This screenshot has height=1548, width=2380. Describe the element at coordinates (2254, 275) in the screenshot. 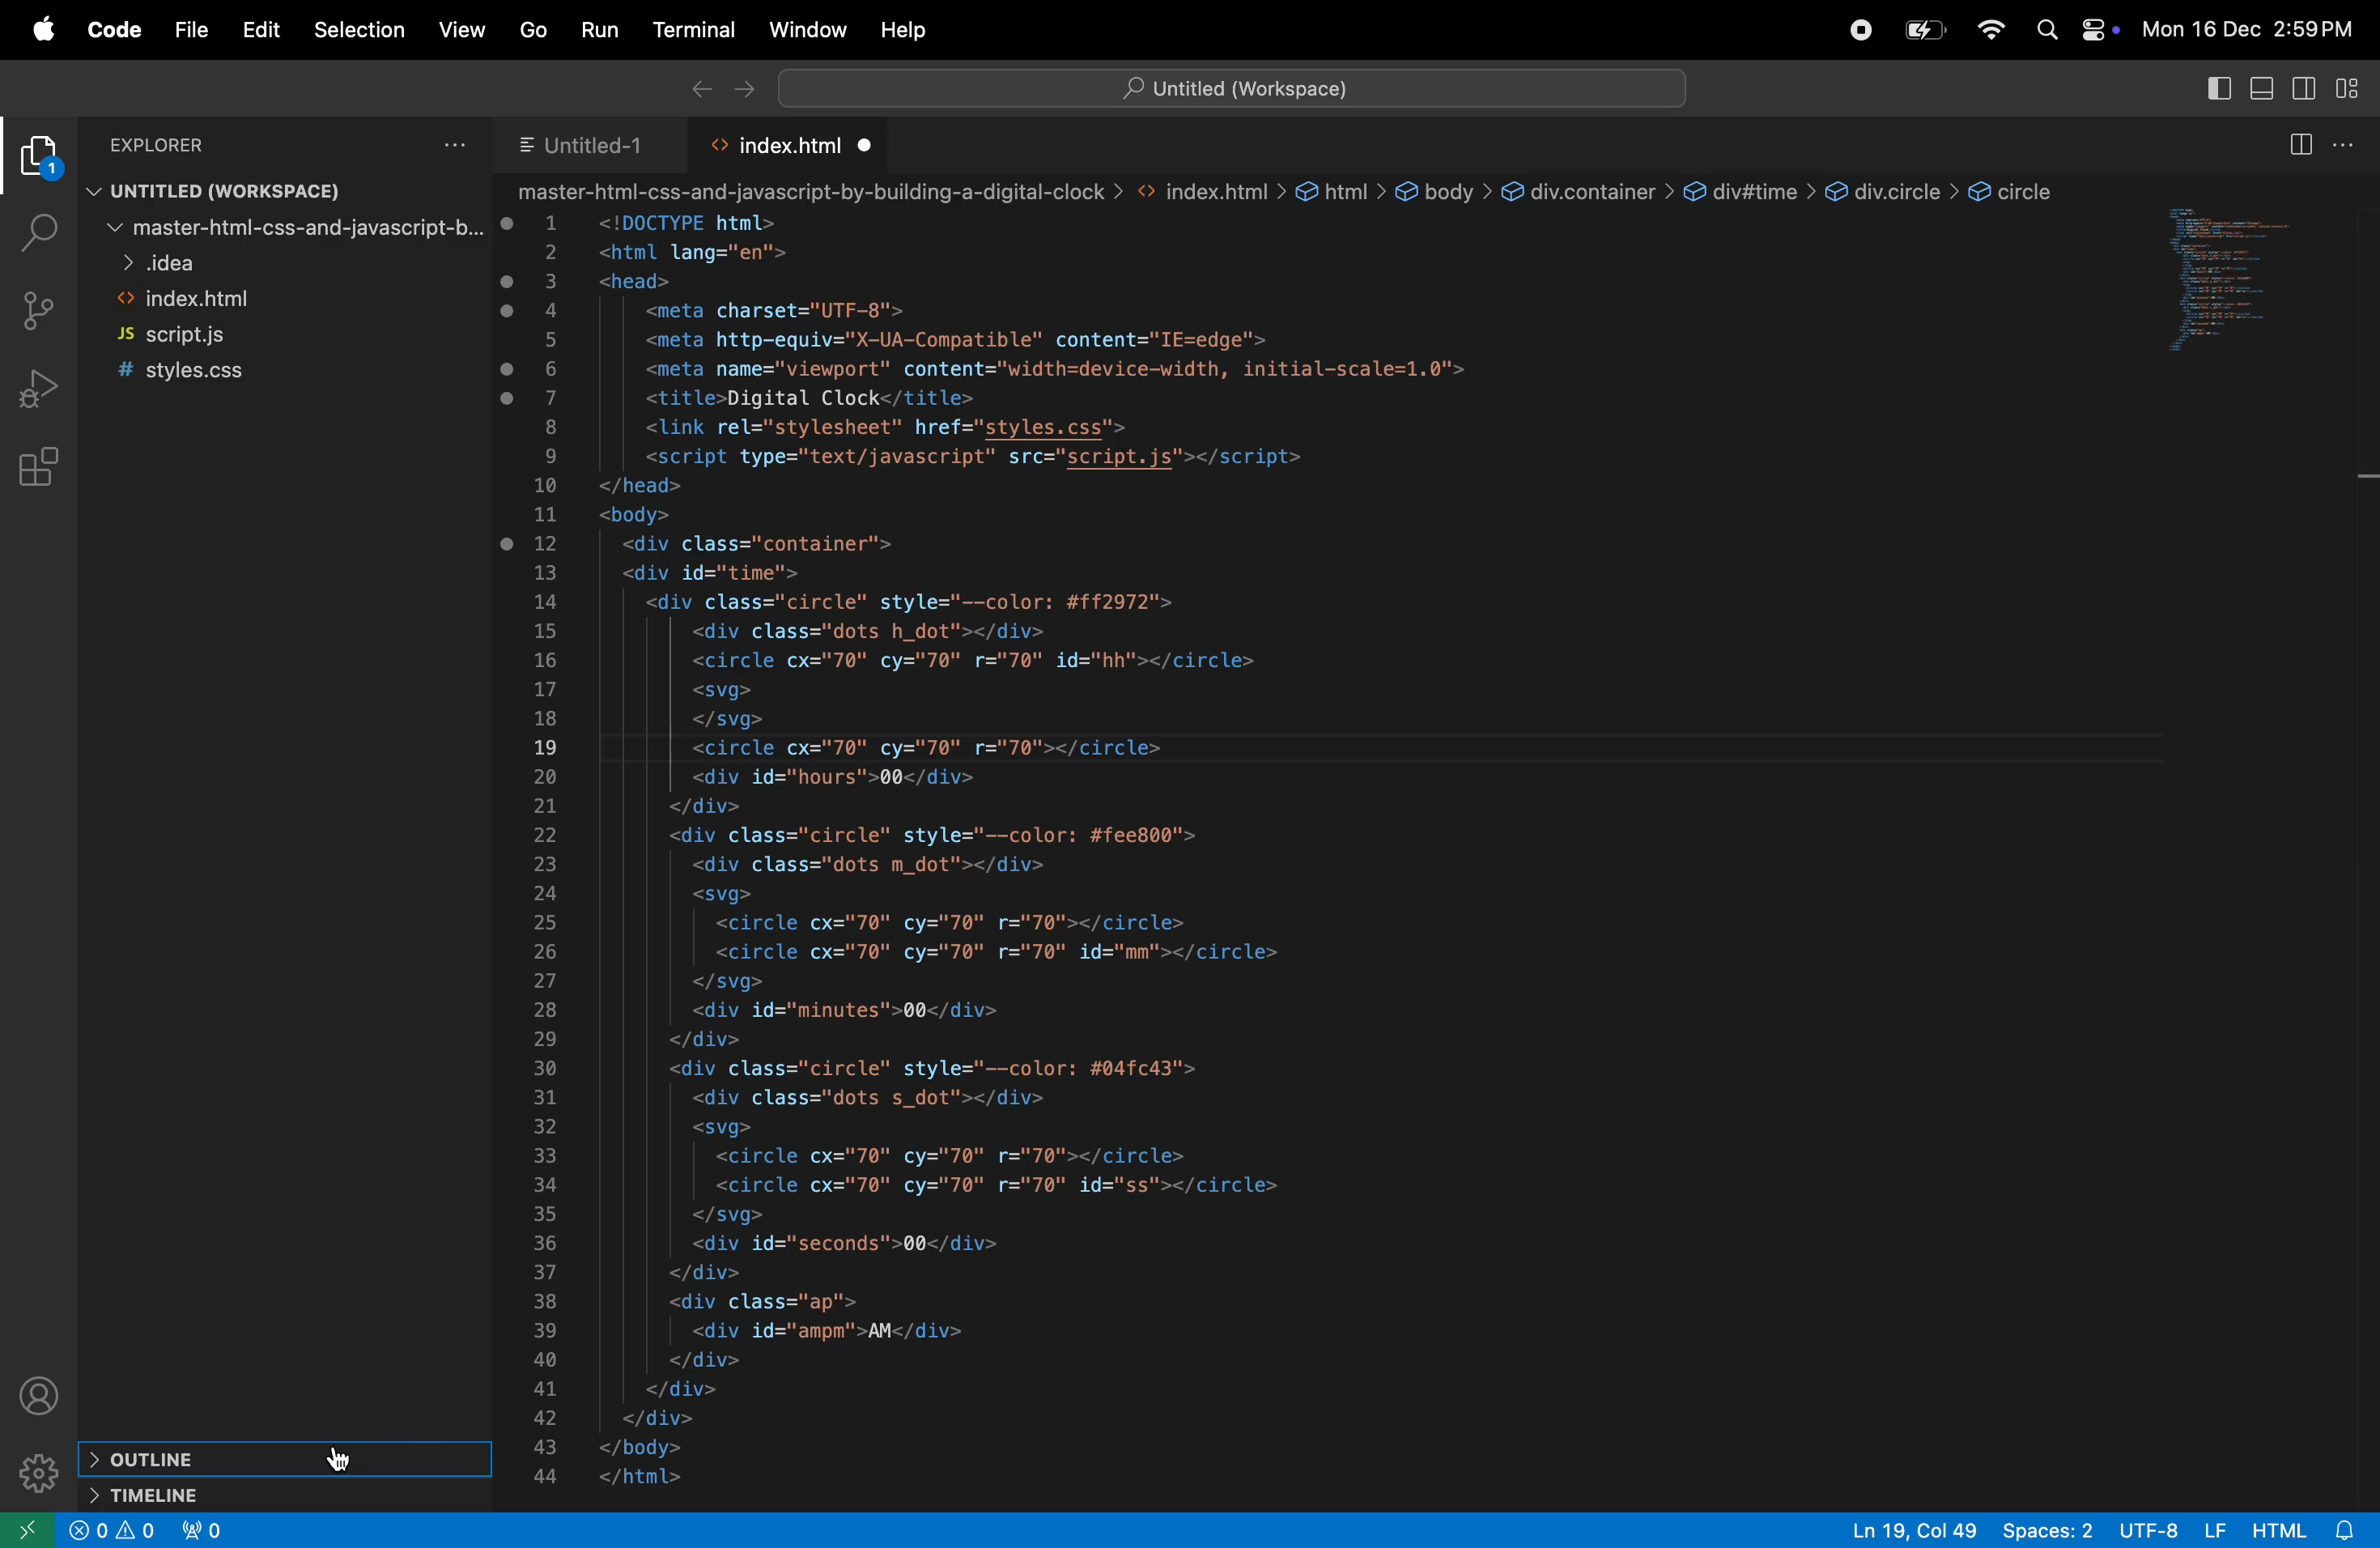

I see `code window` at that location.